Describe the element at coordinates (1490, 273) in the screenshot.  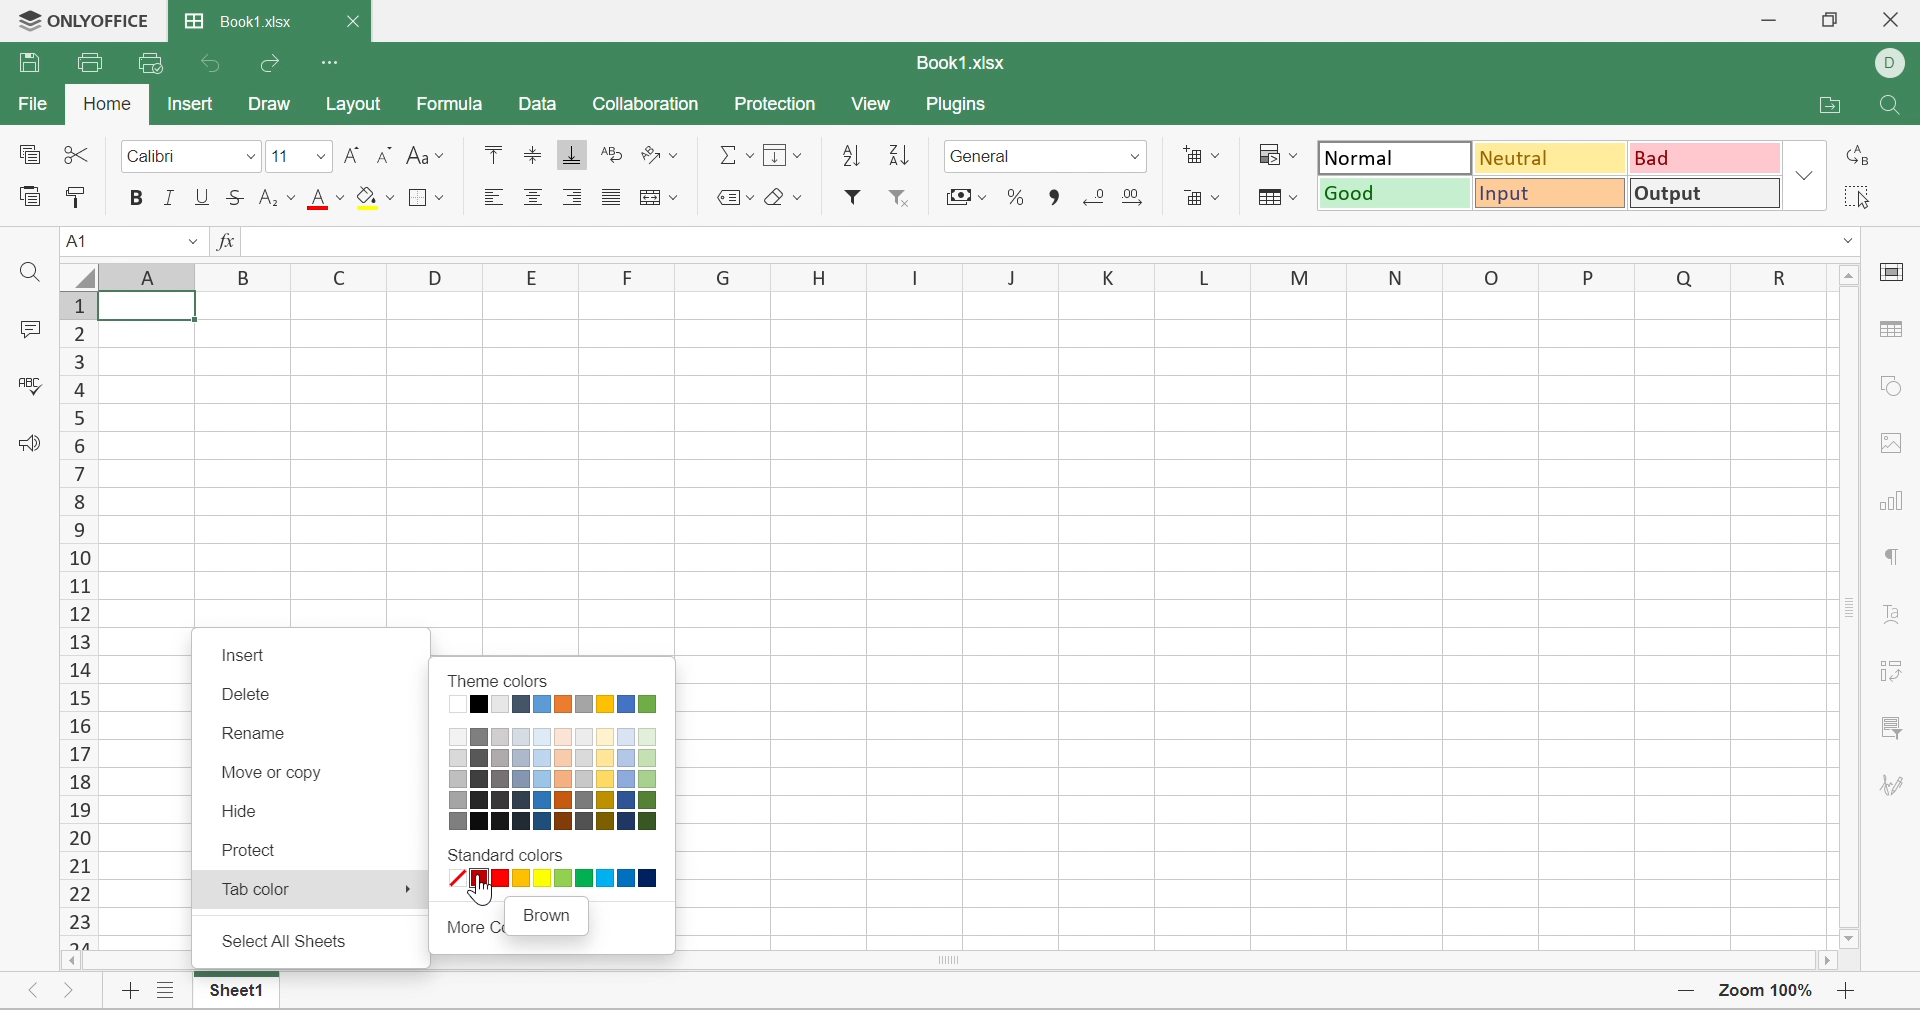
I see `O` at that location.